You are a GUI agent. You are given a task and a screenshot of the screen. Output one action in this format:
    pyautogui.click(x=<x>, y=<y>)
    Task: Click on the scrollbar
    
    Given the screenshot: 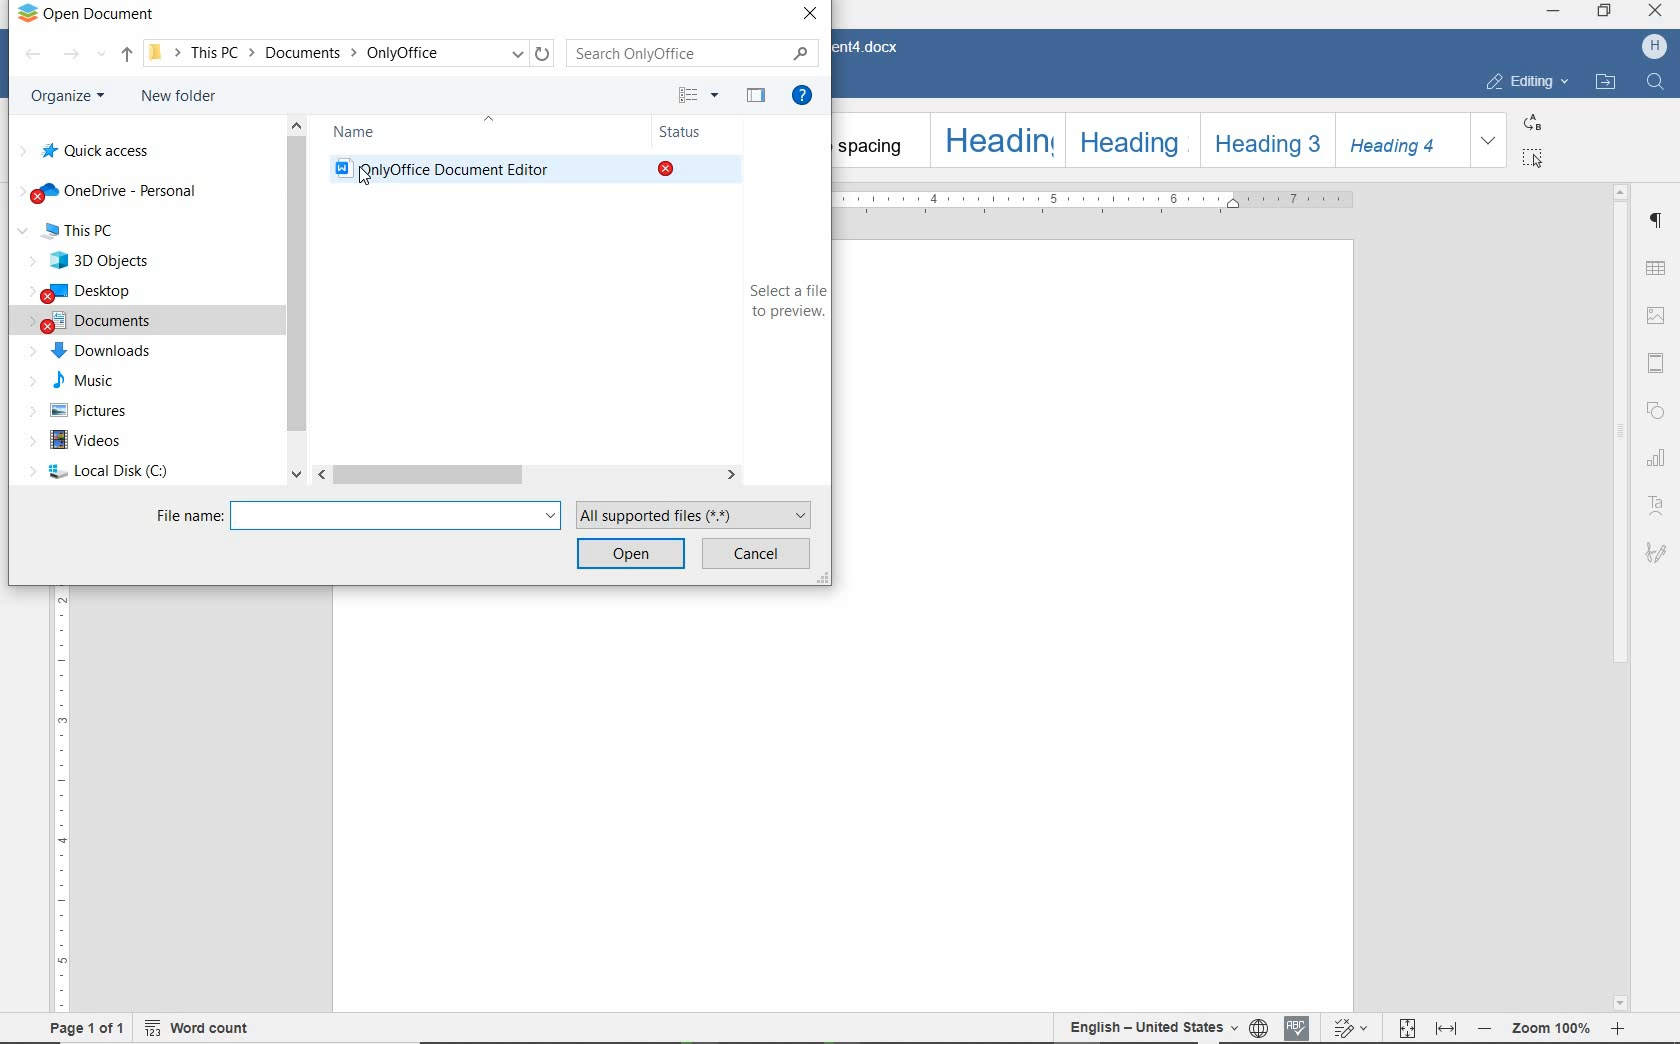 What is the action you would take?
    pyautogui.click(x=528, y=474)
    